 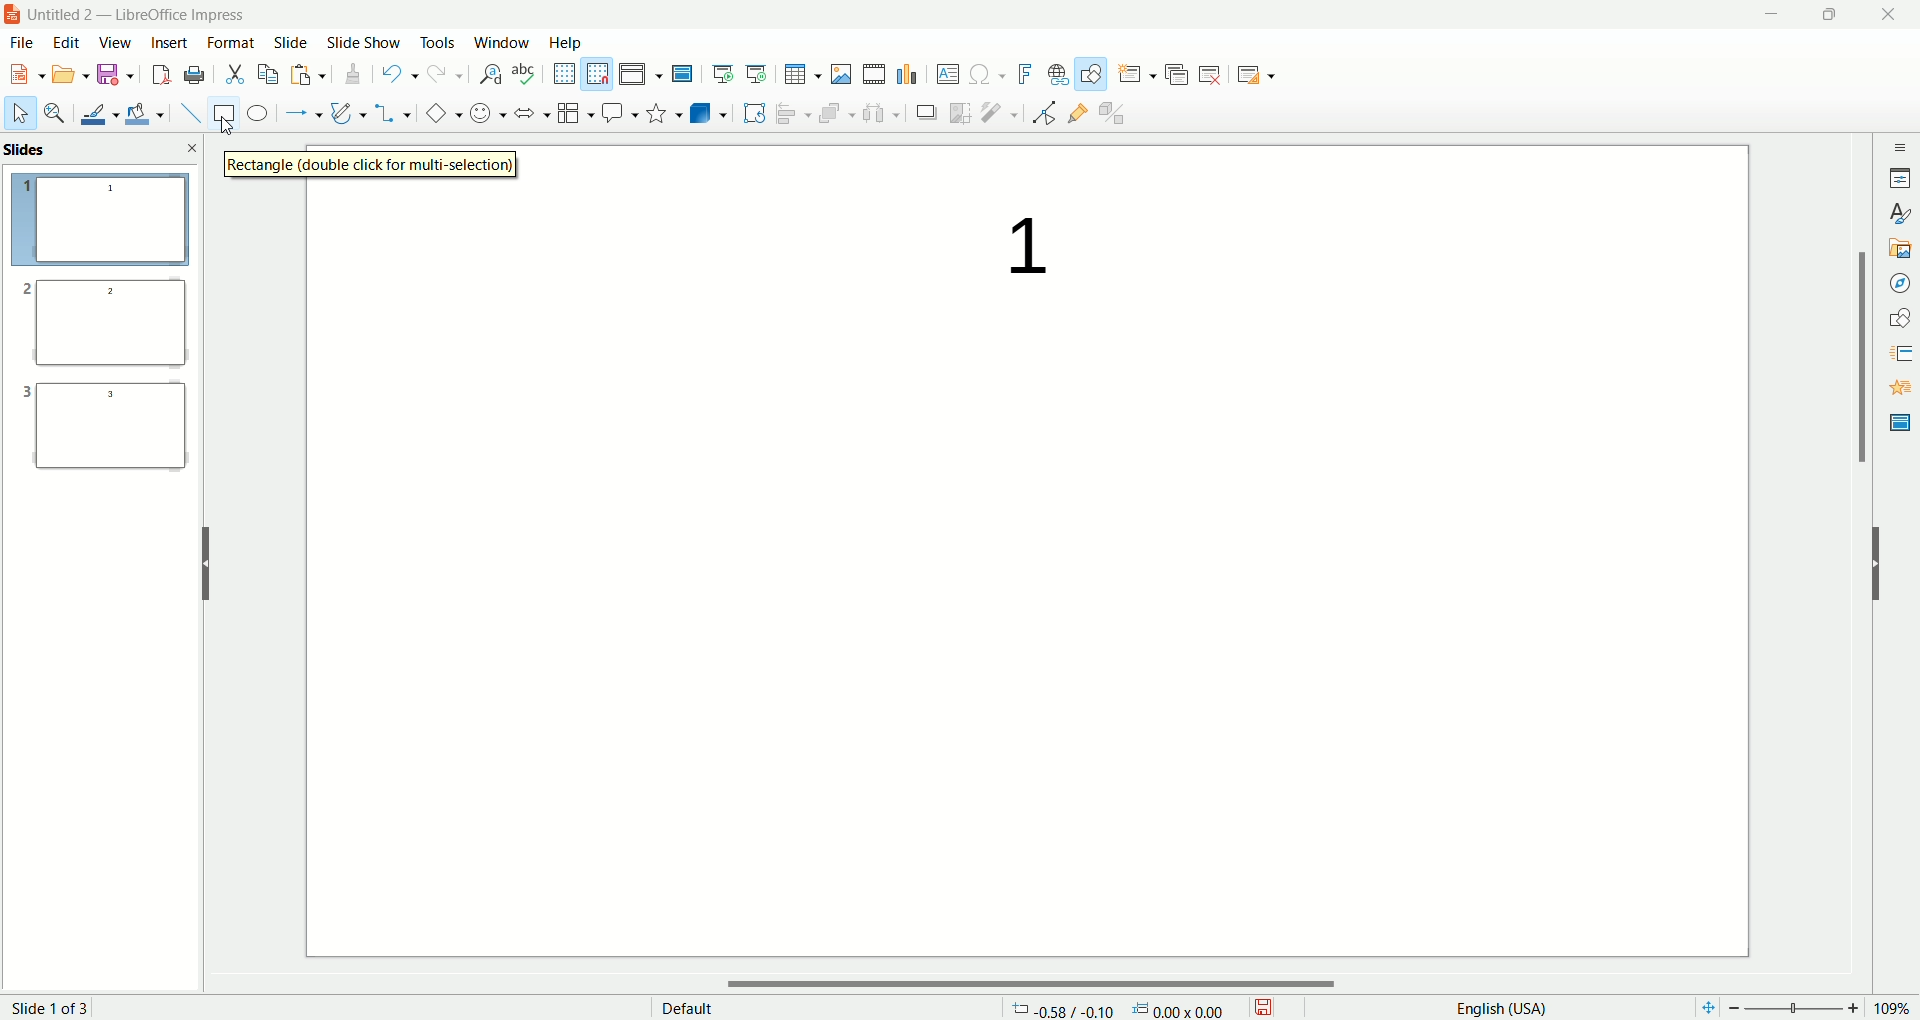 What do you see at coordinates (1136, 73) in the screenshot?
I see `new slide` at bounding box center [1136, 73].